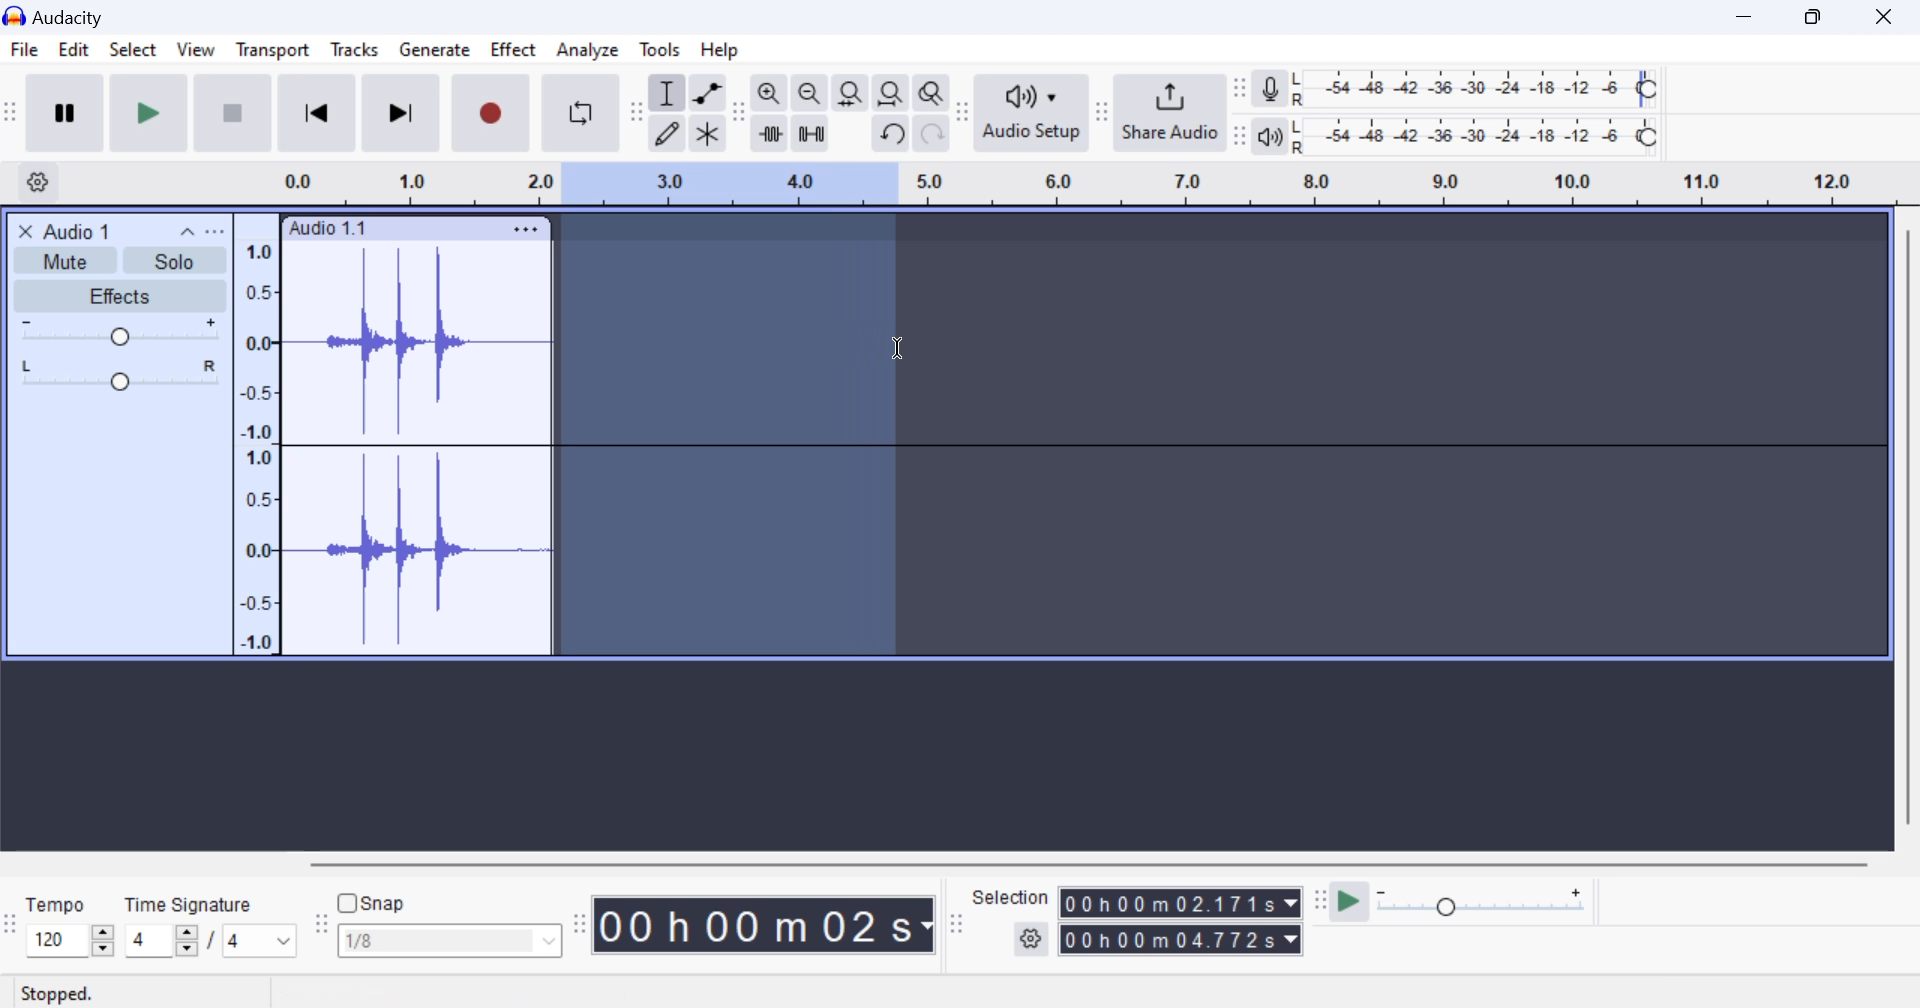  Describe the element at coordinates (933, 95) in the screenshot. I see `zoom toggle` at that location.